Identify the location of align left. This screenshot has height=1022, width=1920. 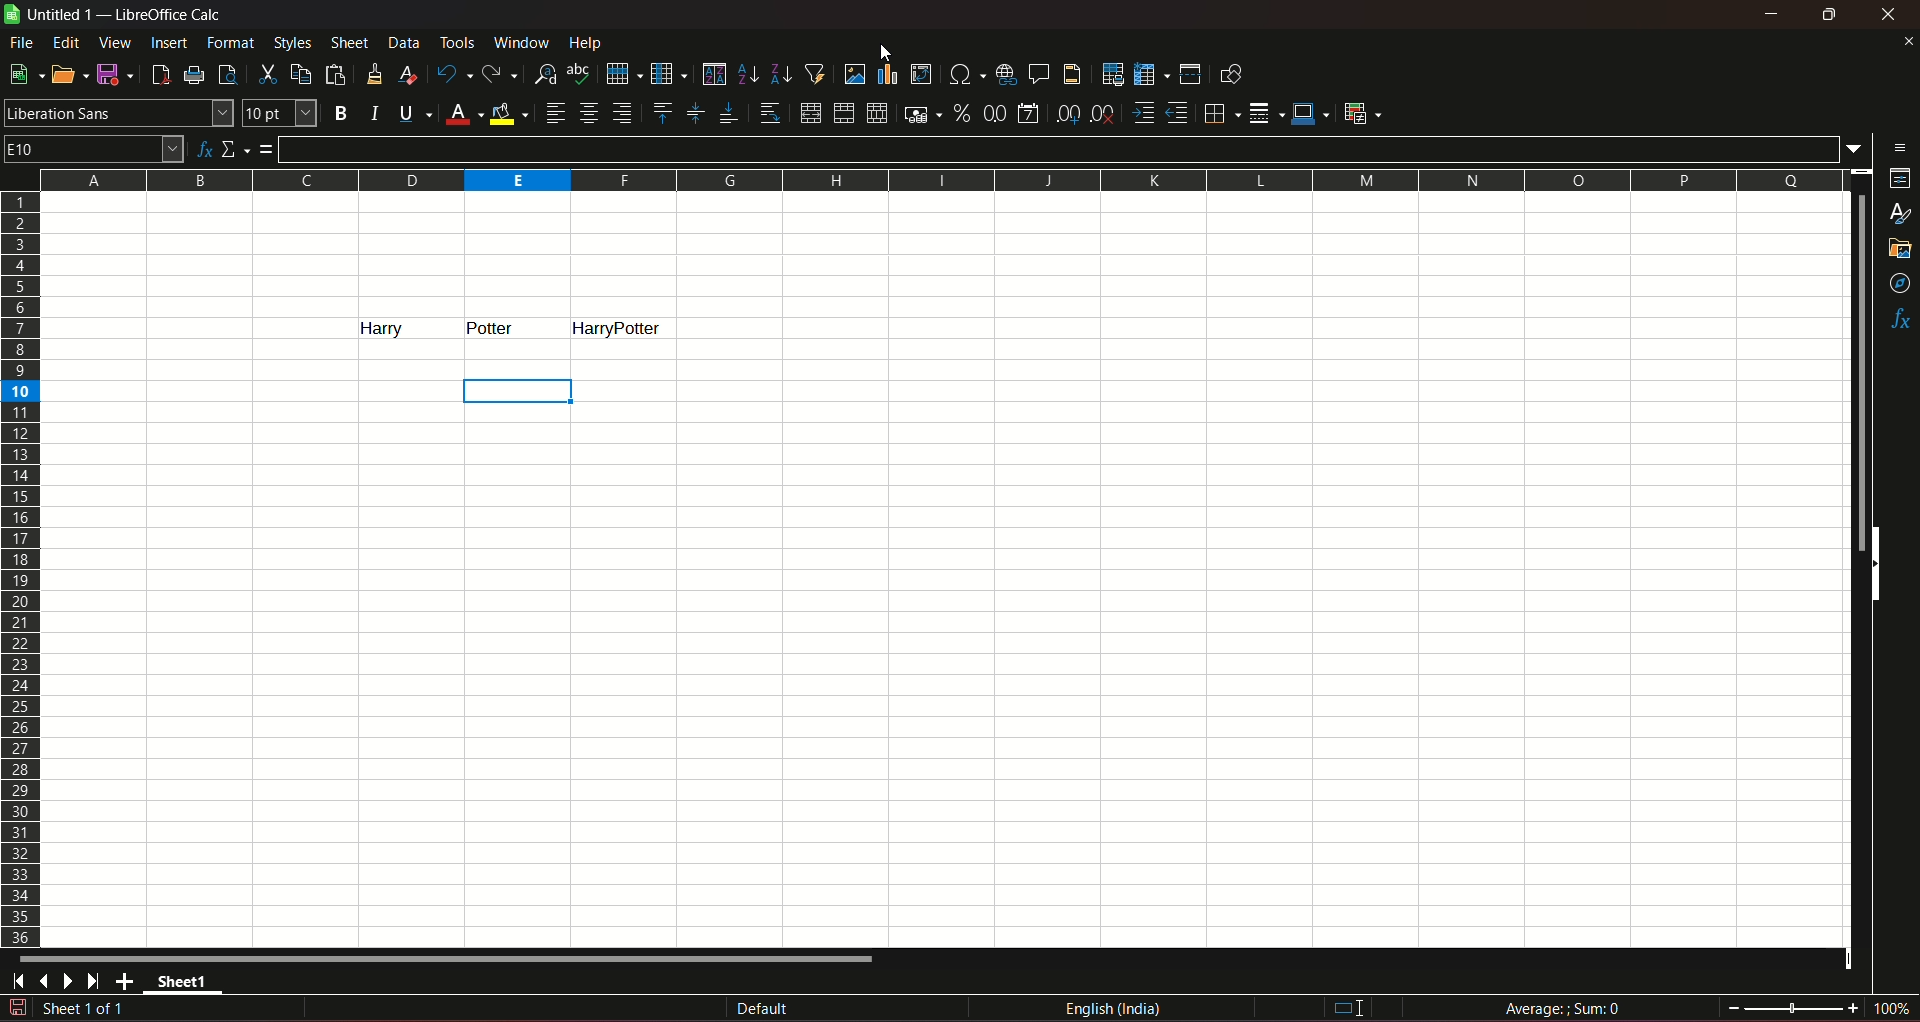
(555, 113).